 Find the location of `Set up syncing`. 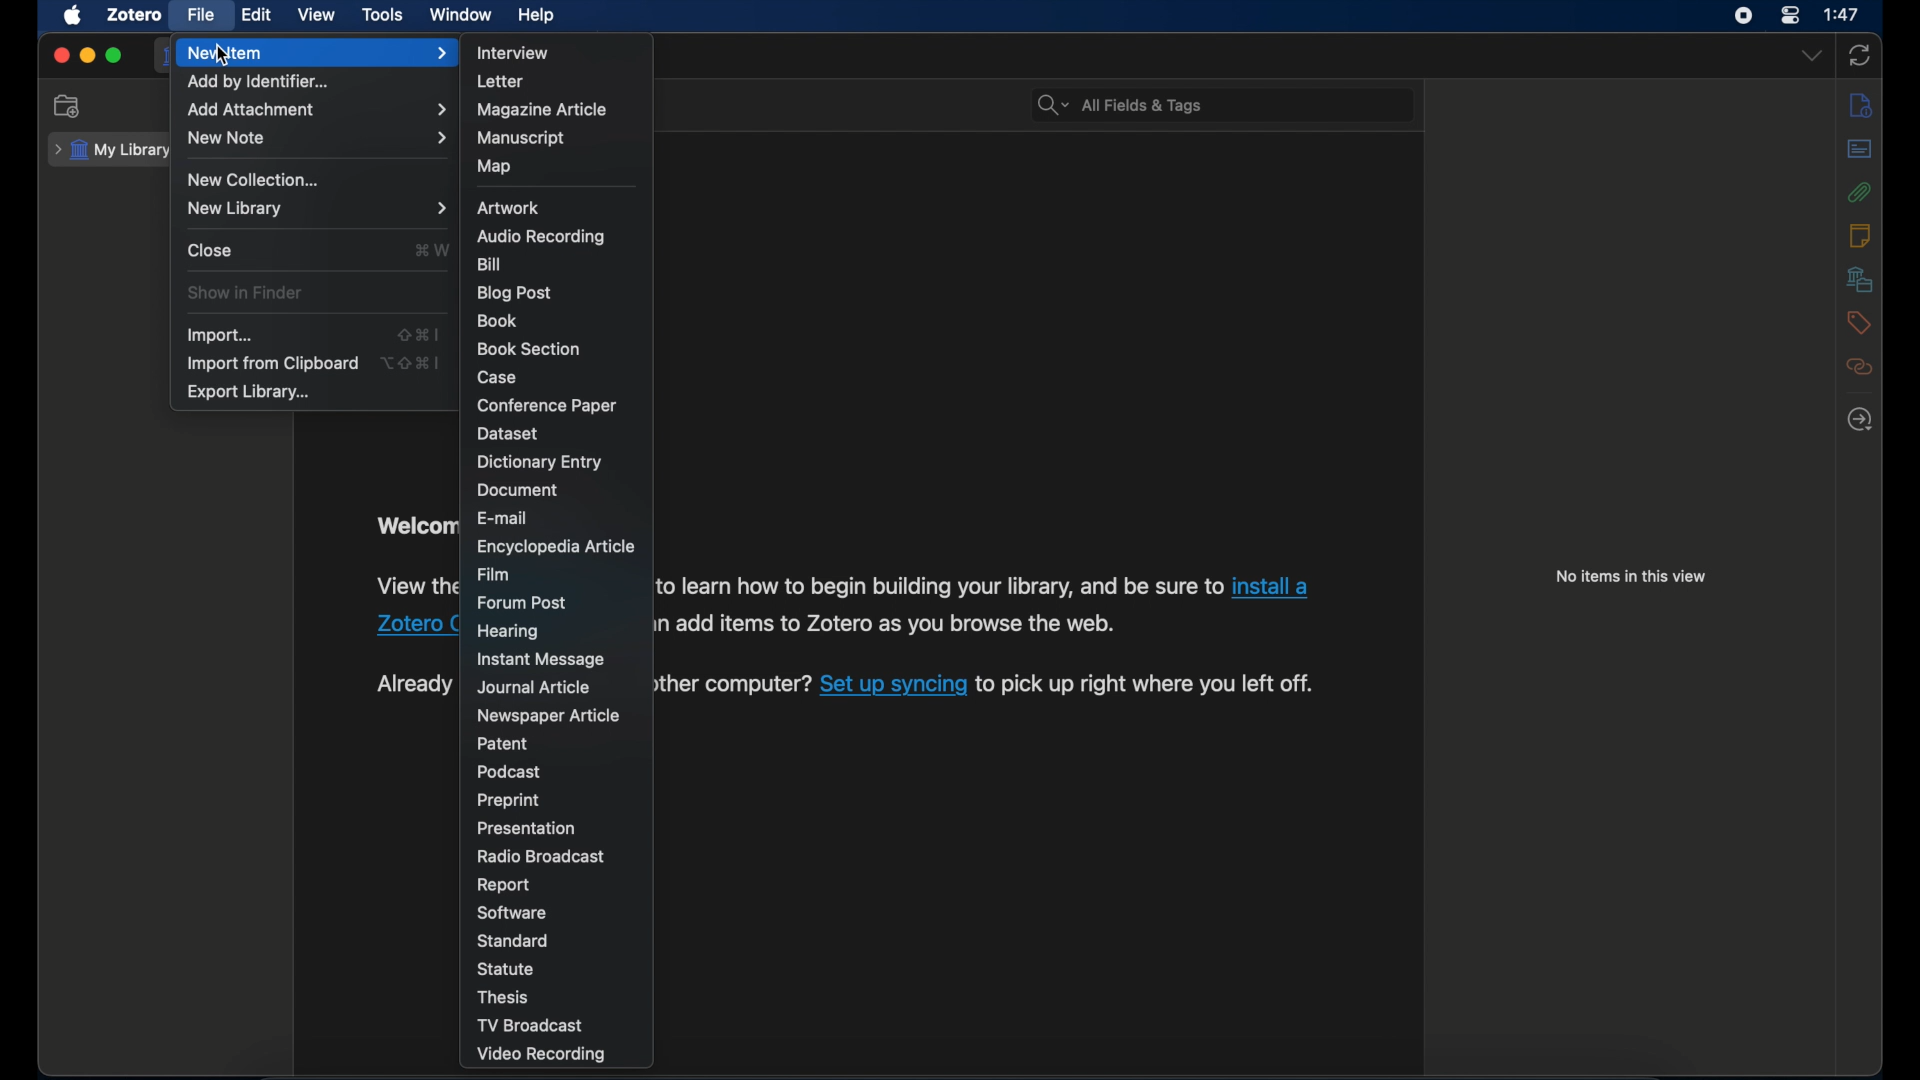

Set up syncing is located at coordinates (893, 685).